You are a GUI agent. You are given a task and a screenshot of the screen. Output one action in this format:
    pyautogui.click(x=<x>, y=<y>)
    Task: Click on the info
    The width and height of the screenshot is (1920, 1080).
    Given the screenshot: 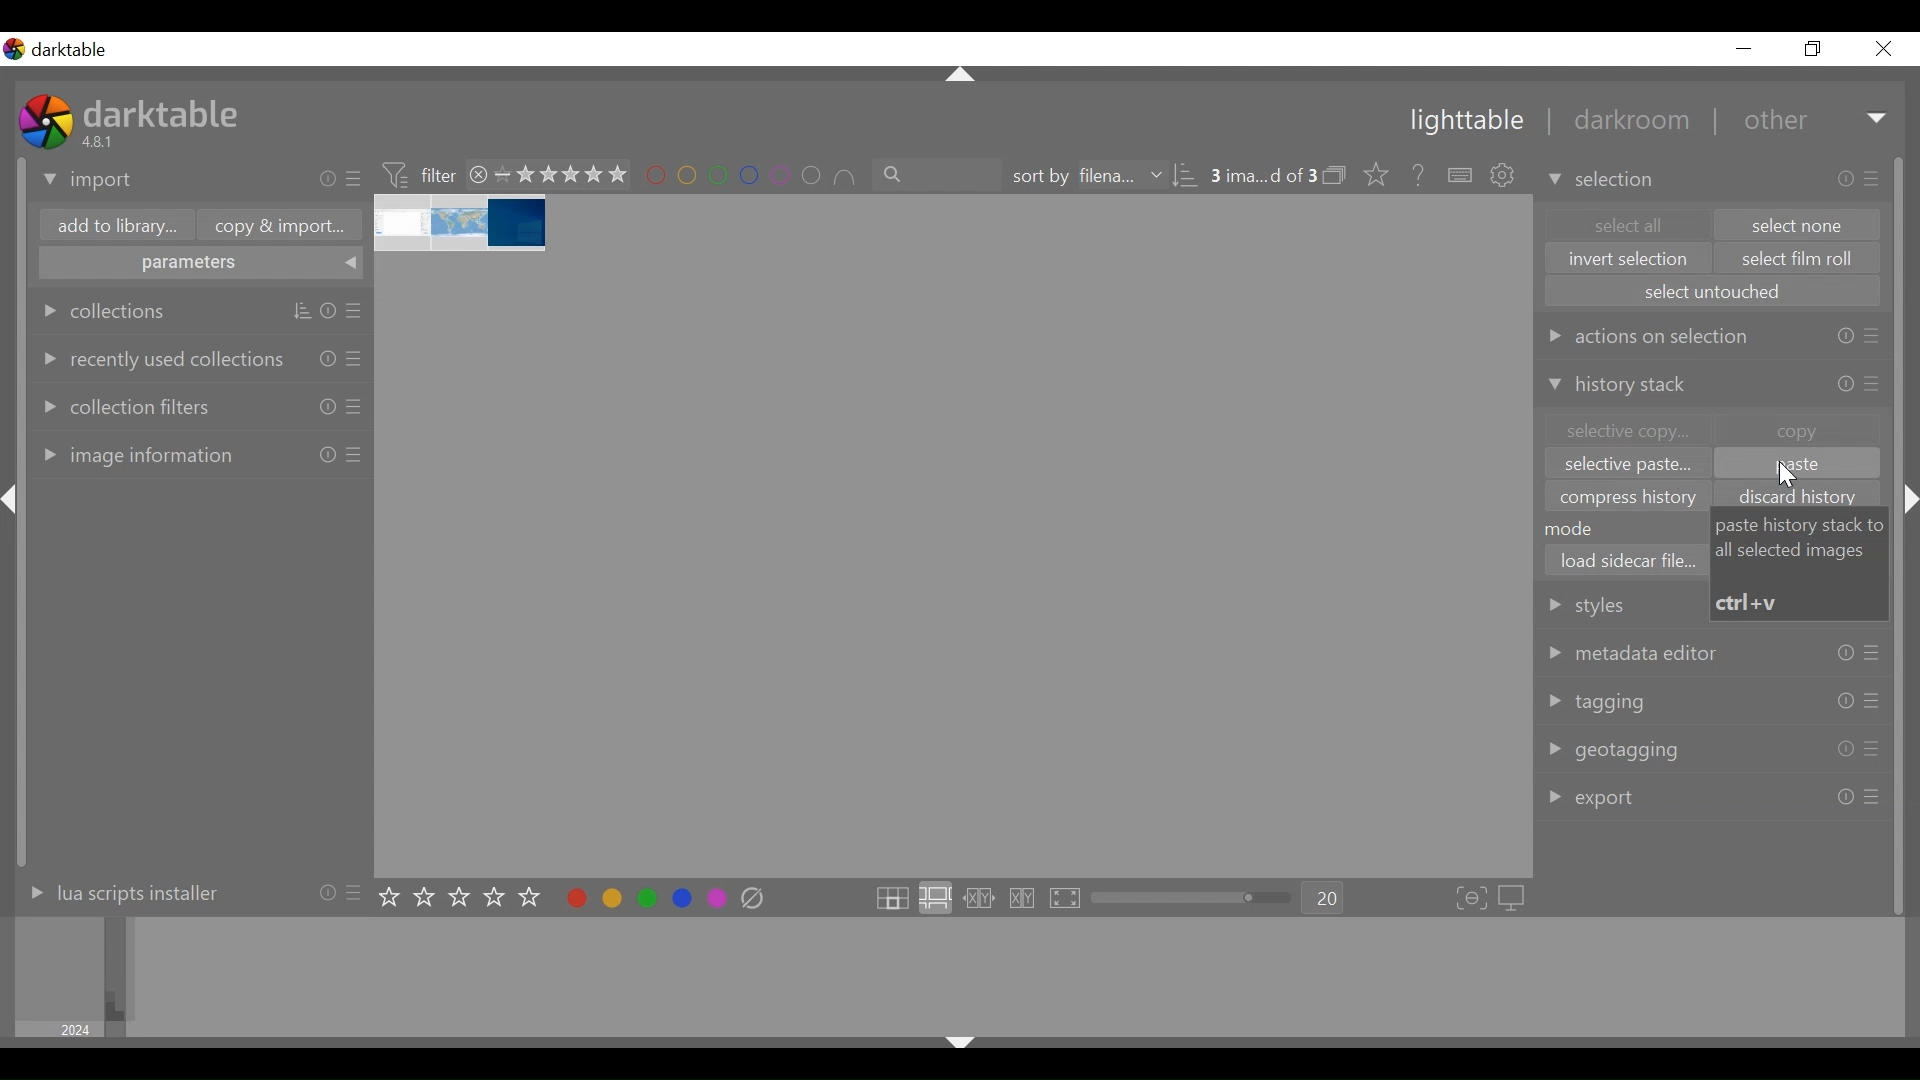 What is the action you would take?
    pyautogui.click(x=1845, y=701)
    